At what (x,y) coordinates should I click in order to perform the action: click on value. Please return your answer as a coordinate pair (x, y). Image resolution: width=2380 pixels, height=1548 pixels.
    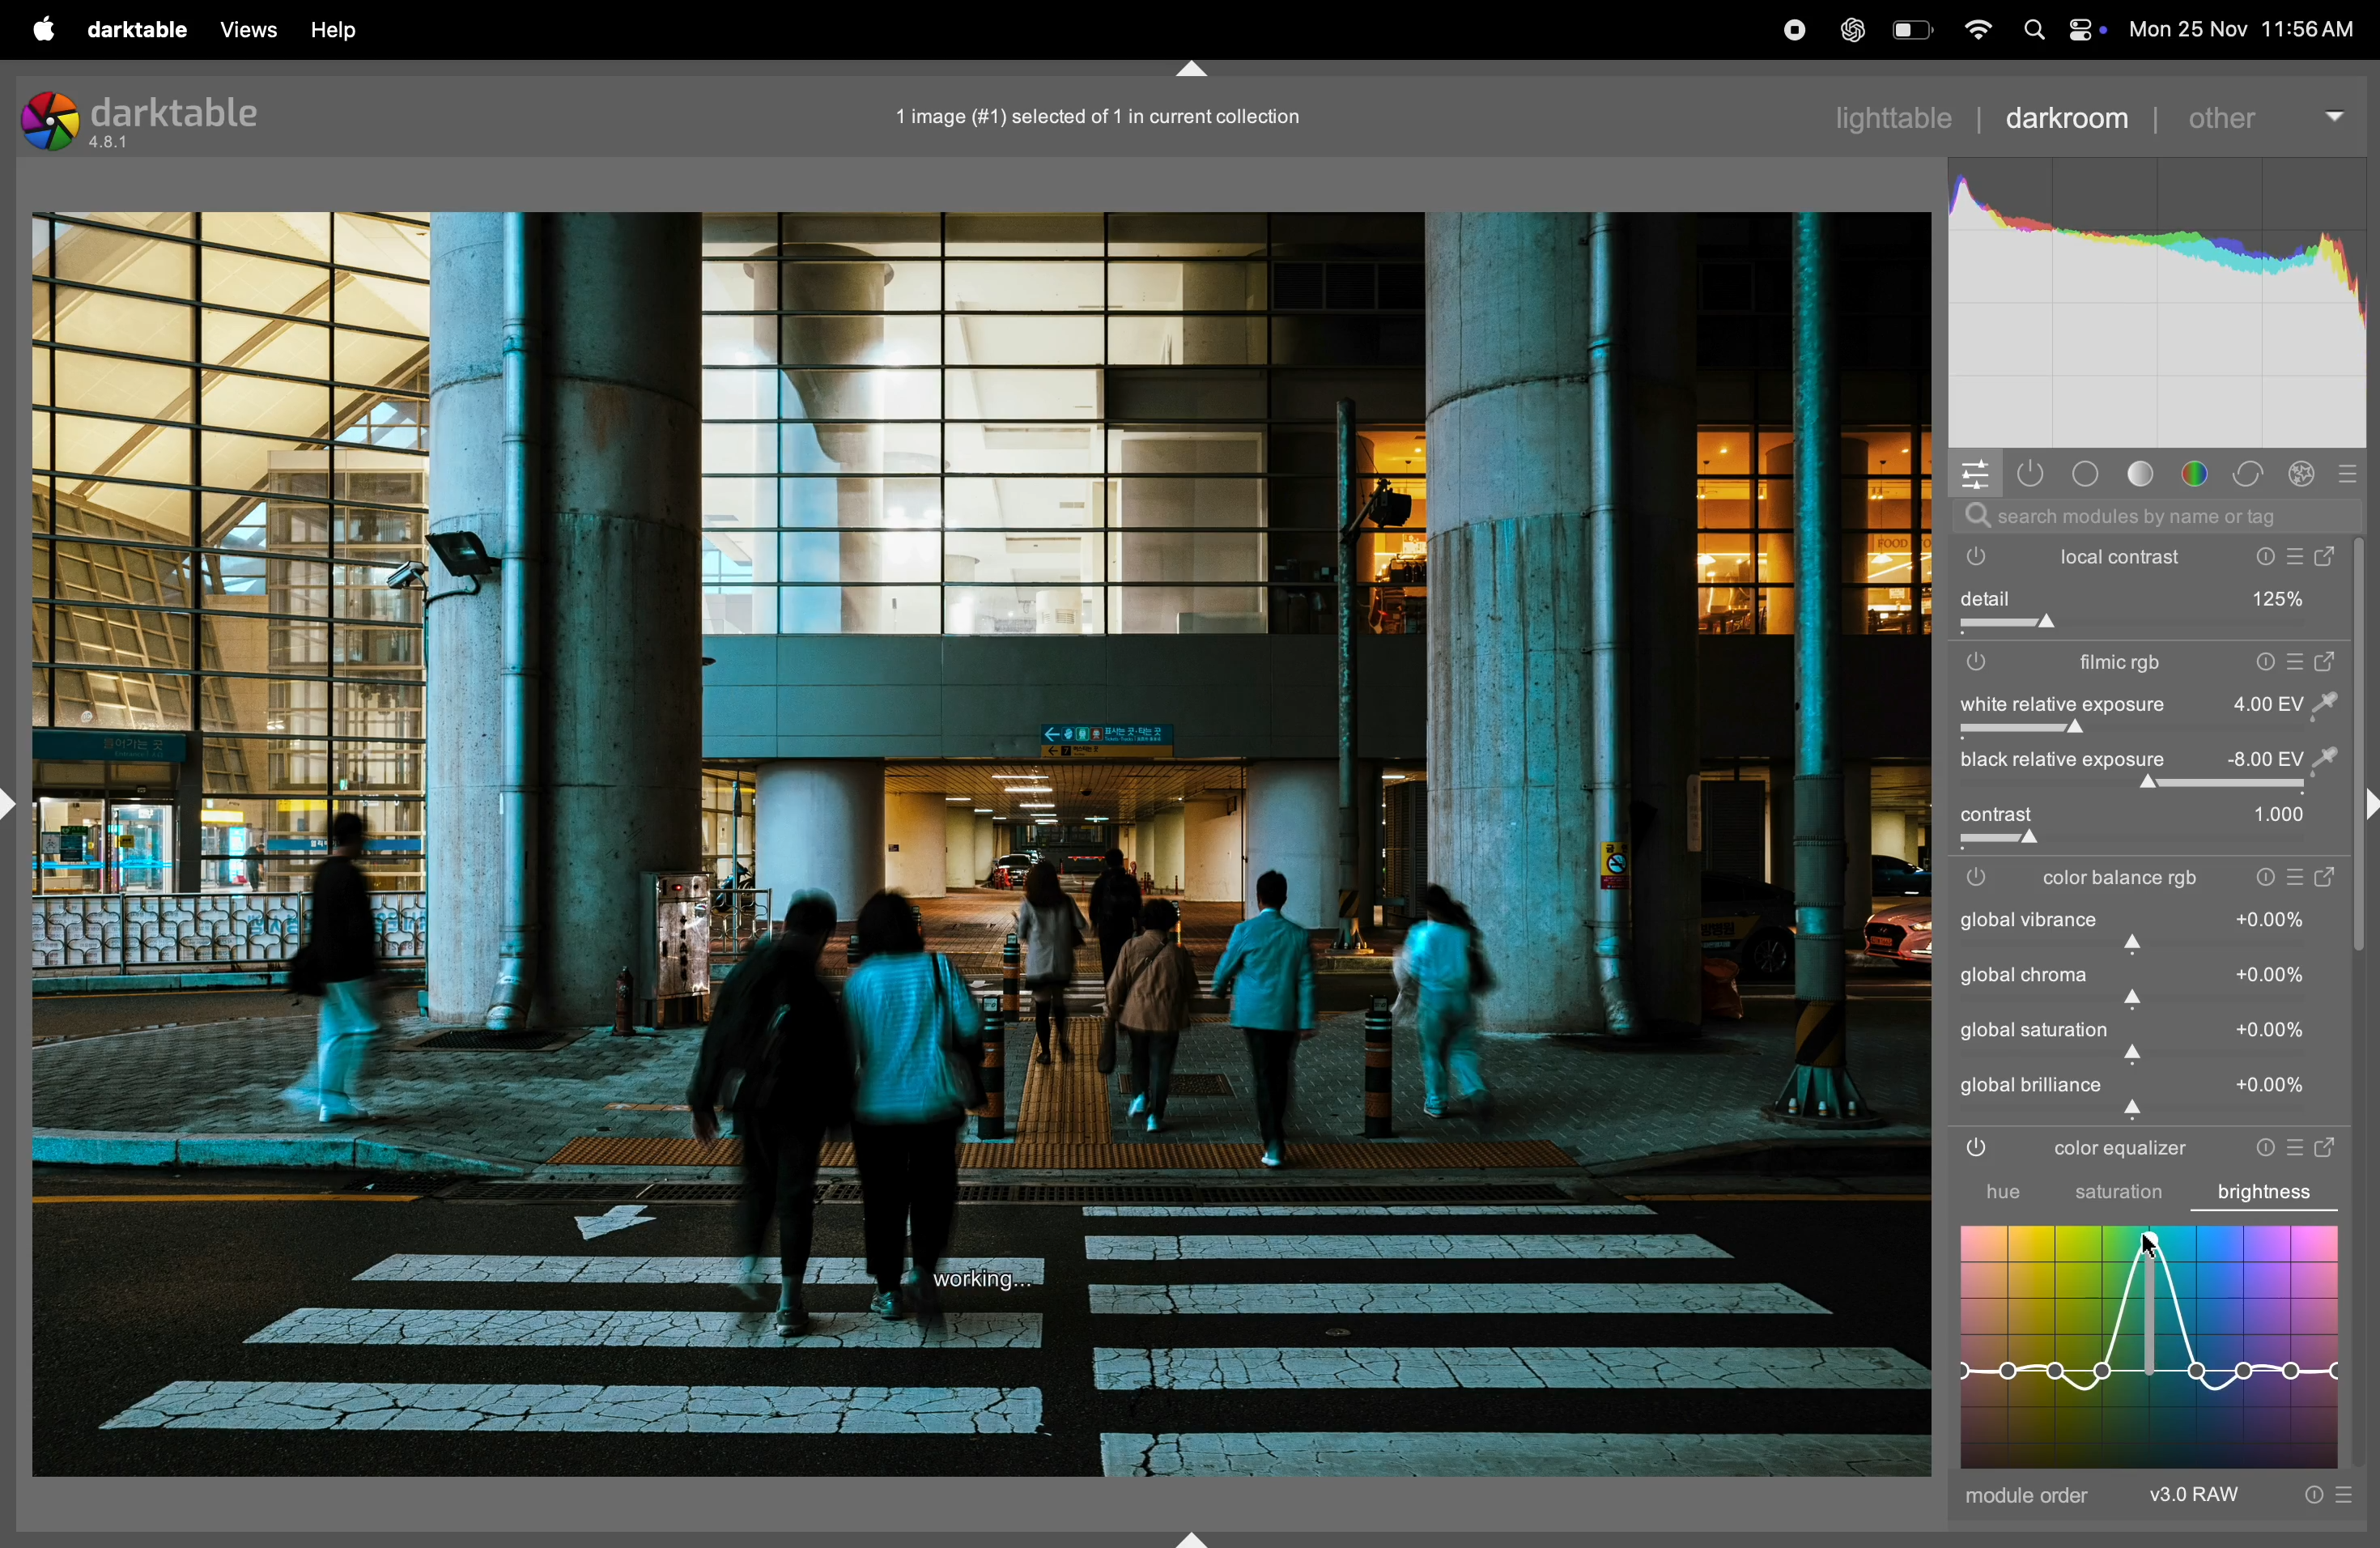
    Looking at the image, I should click on (2278, 815).